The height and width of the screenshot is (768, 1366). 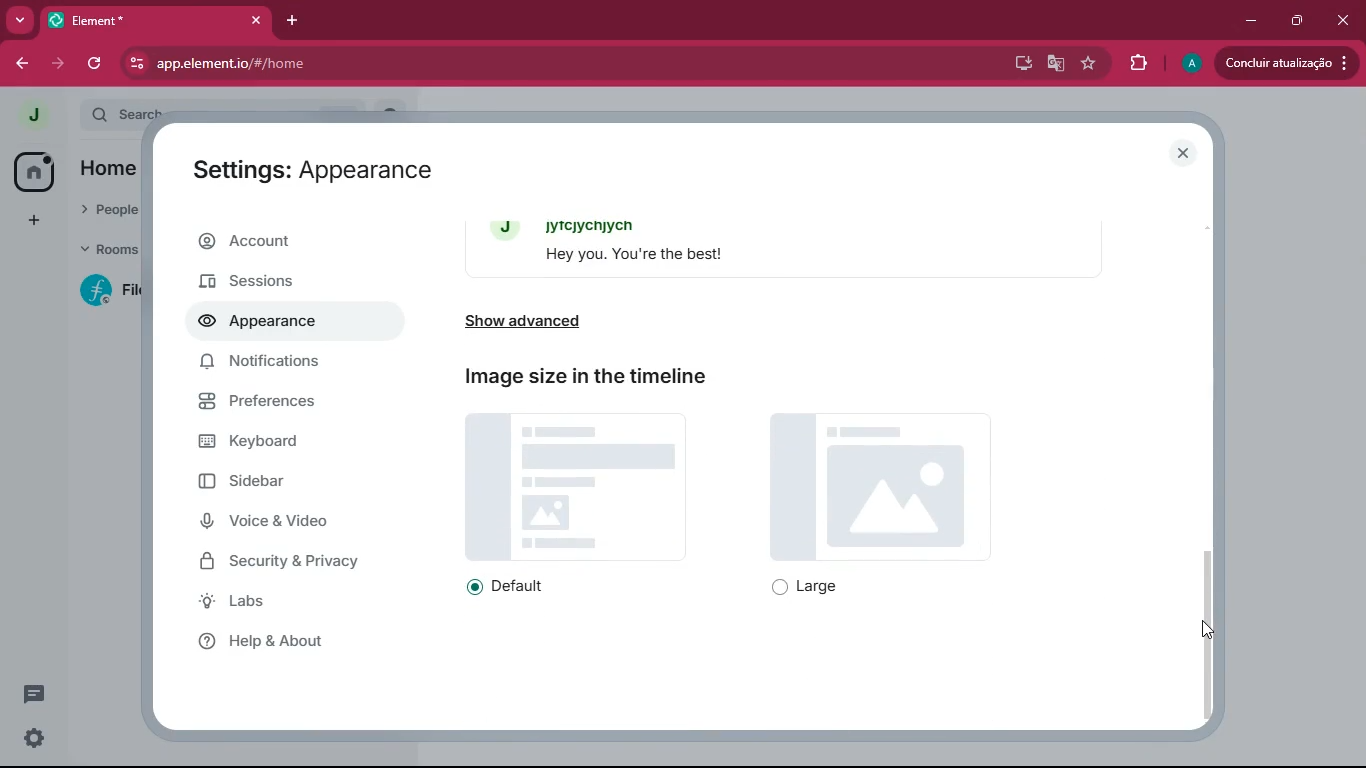 What do you see at coordinates (256, 20) in the screenshot?
I see `close` at bounding box center [256, 20].